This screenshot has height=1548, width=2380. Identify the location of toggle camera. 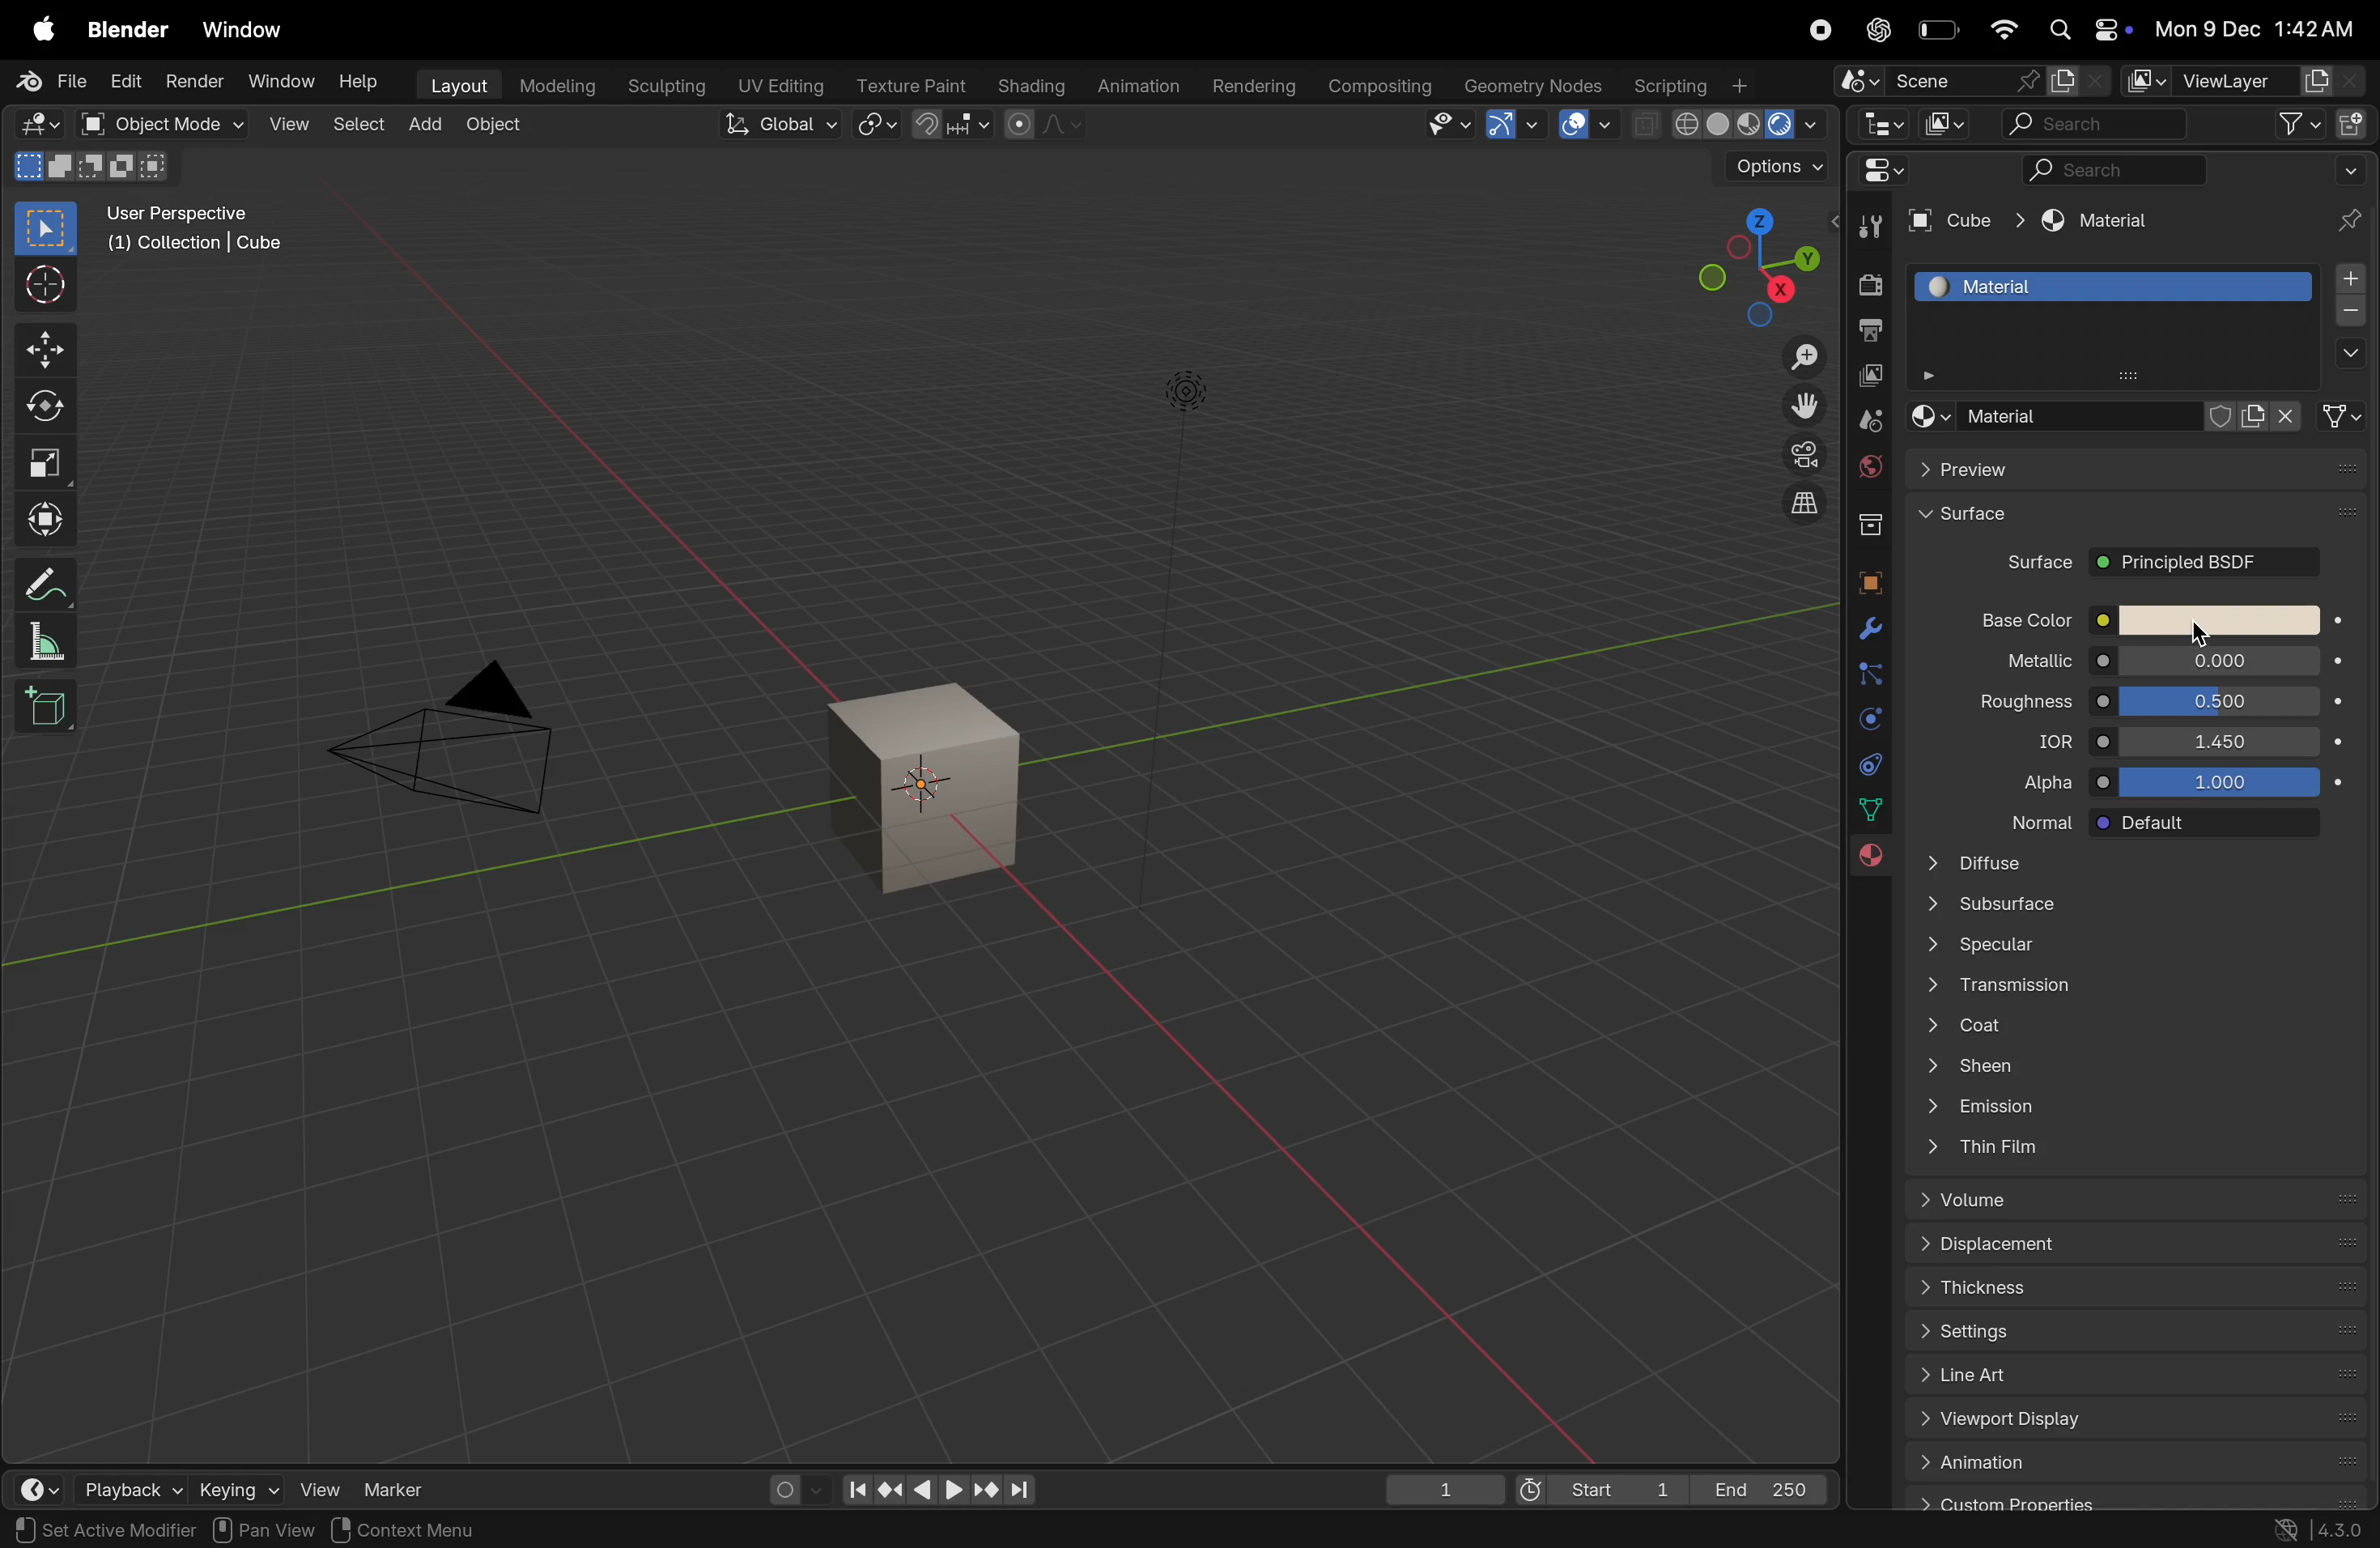
(1800, 454).